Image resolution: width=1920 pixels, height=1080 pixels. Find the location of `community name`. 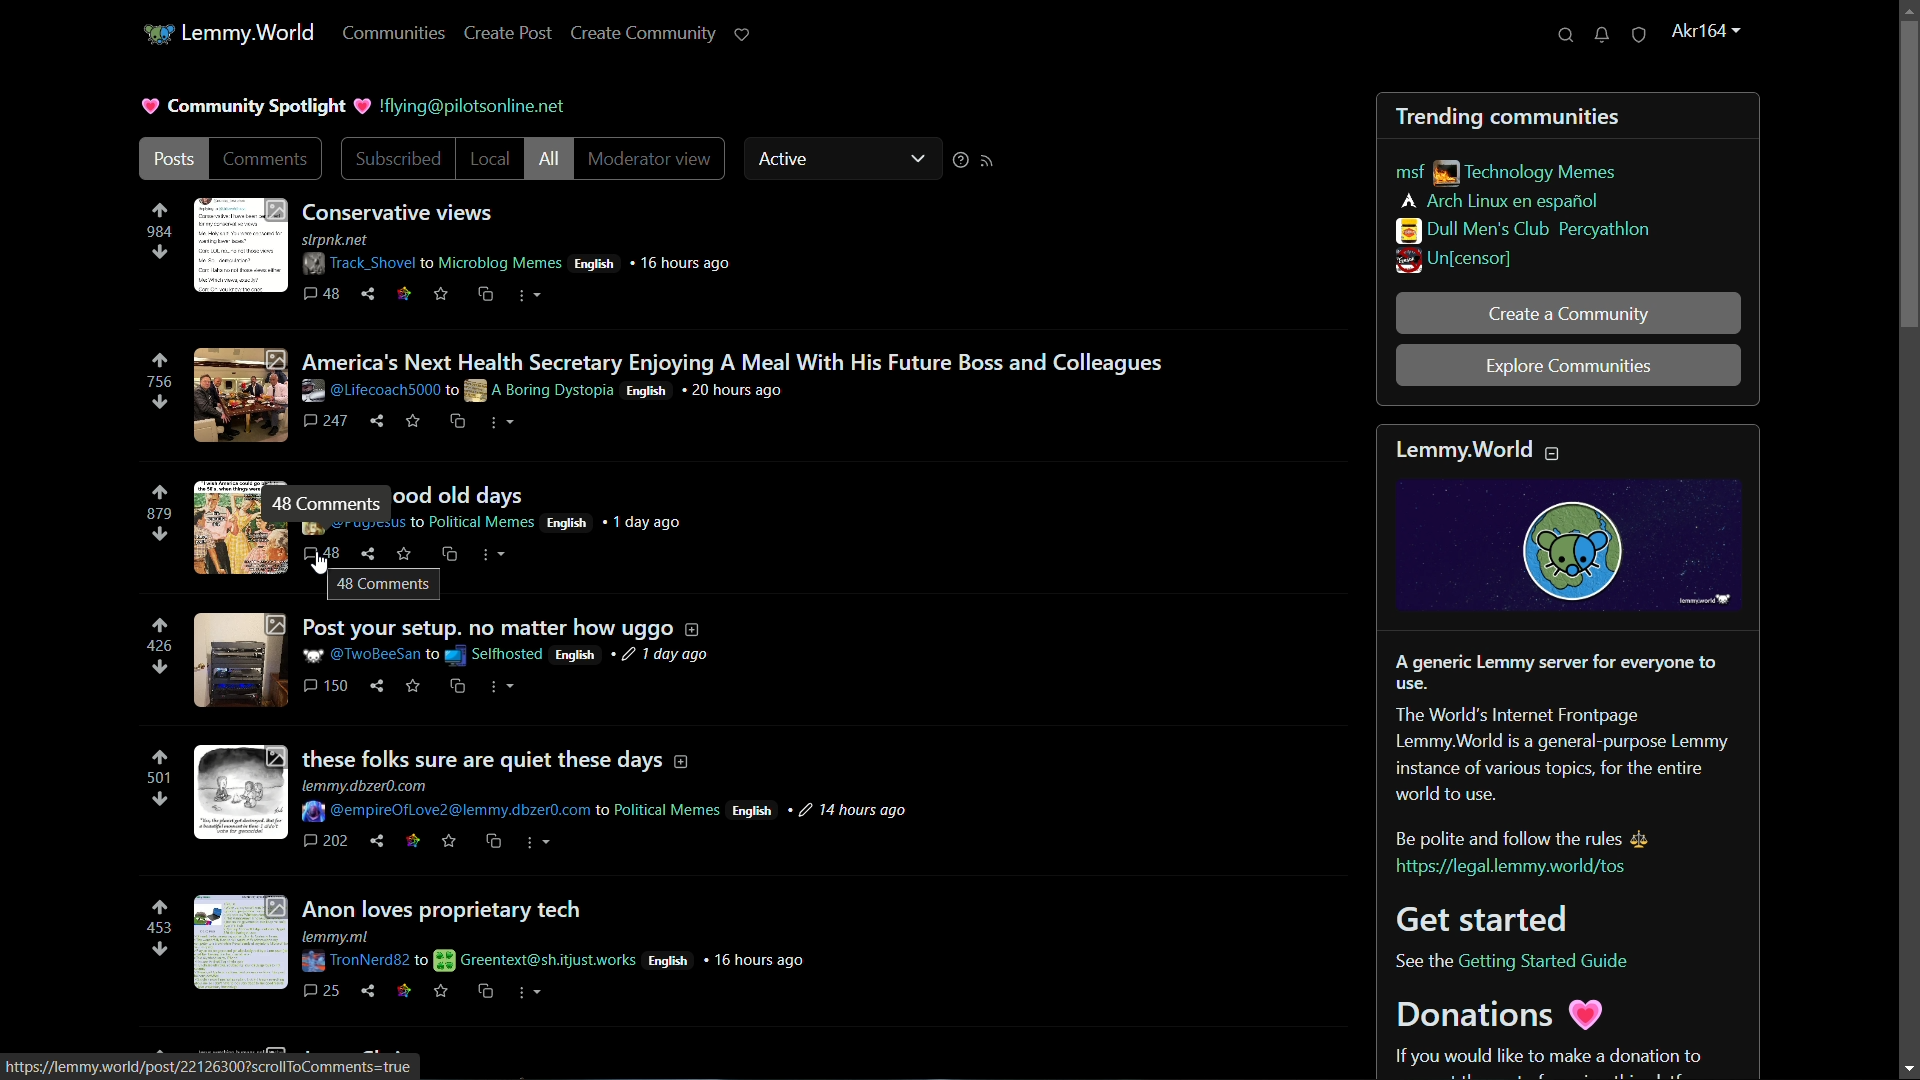

community name is located at coordinates (1521, 230).